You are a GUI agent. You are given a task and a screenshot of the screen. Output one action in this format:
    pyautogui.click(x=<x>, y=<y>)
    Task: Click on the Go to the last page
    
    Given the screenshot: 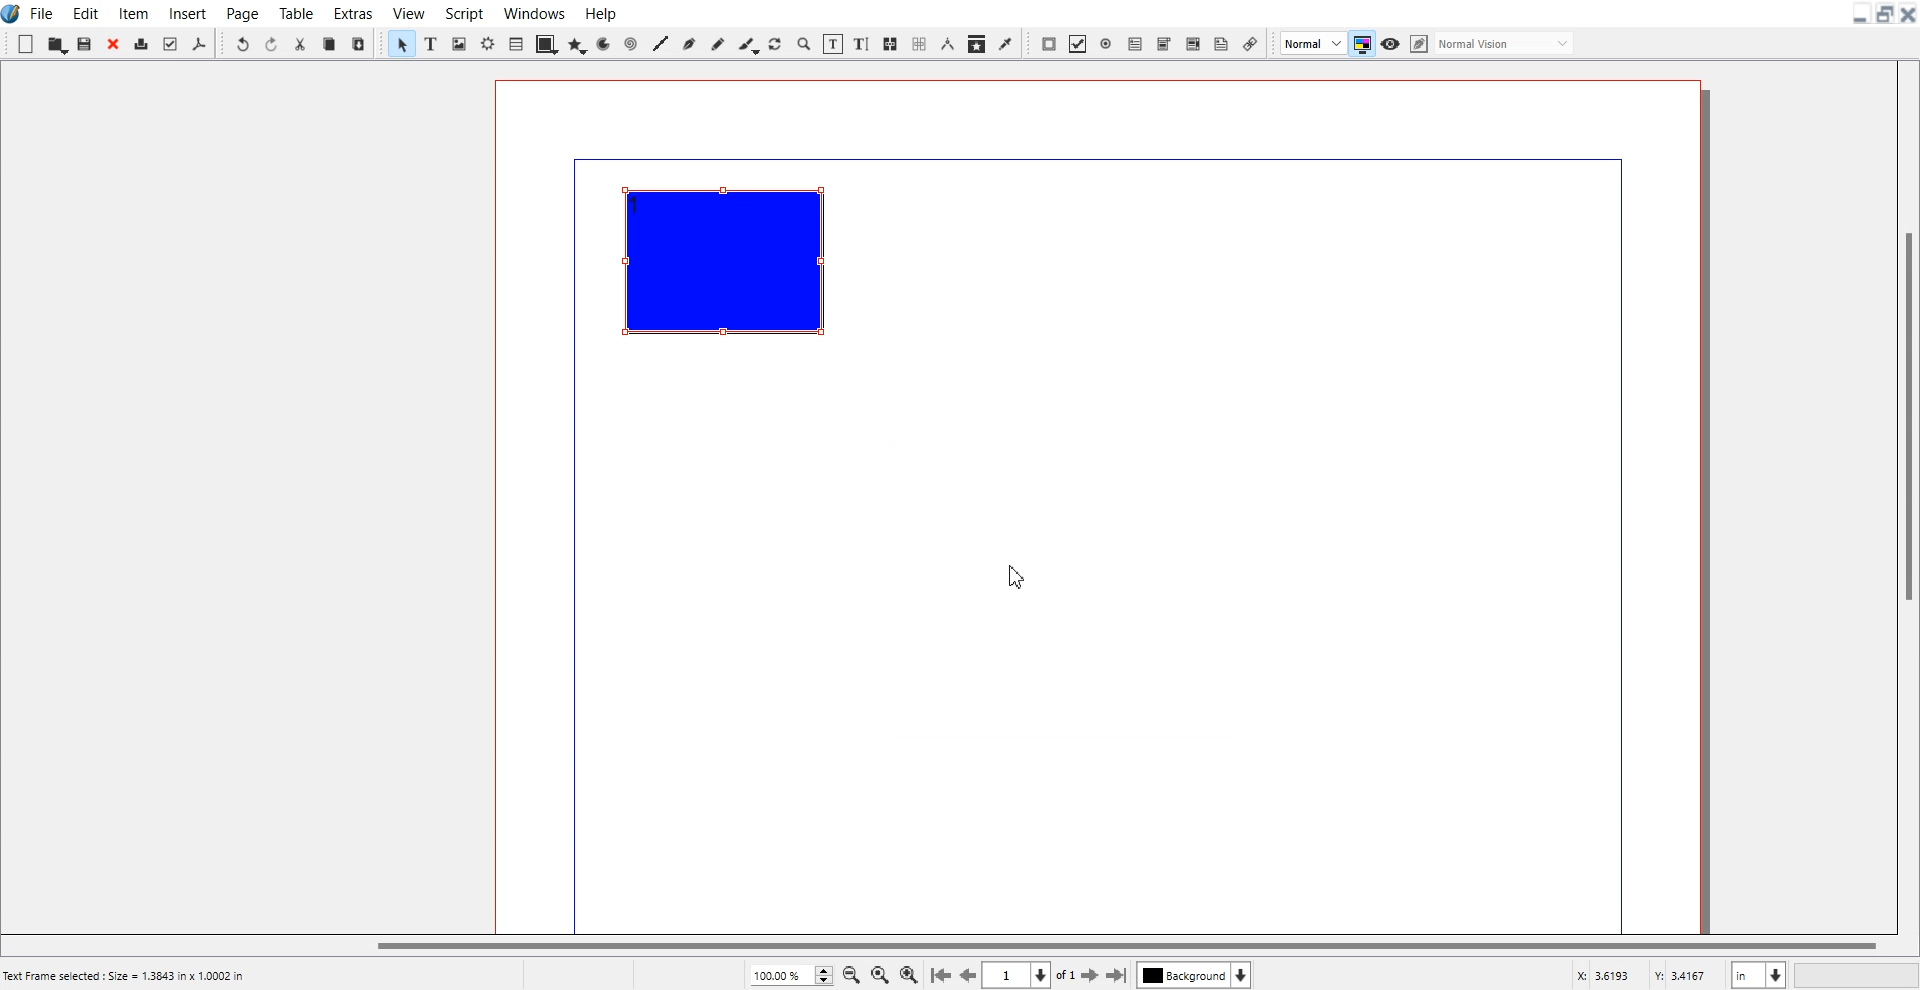 What is the action you would take?
    pyautogui.click(x=1116, y=975)
    